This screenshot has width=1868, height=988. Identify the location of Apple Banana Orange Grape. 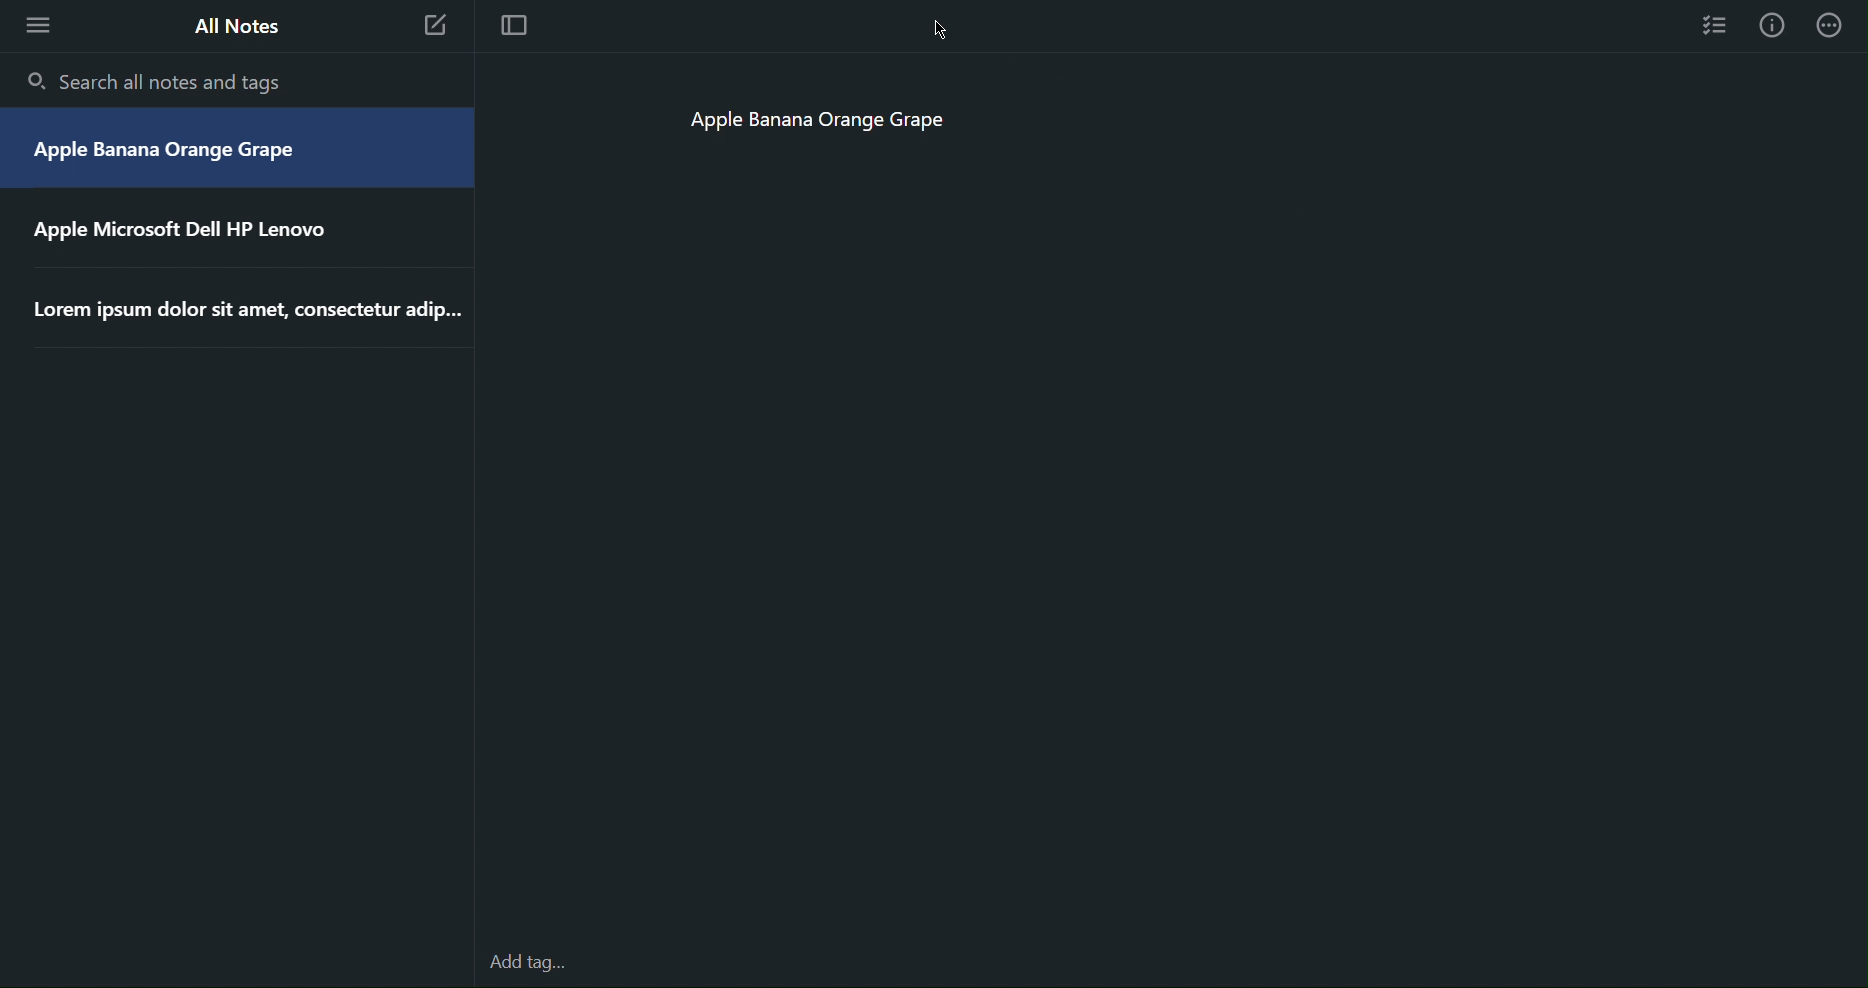
(173, 152).